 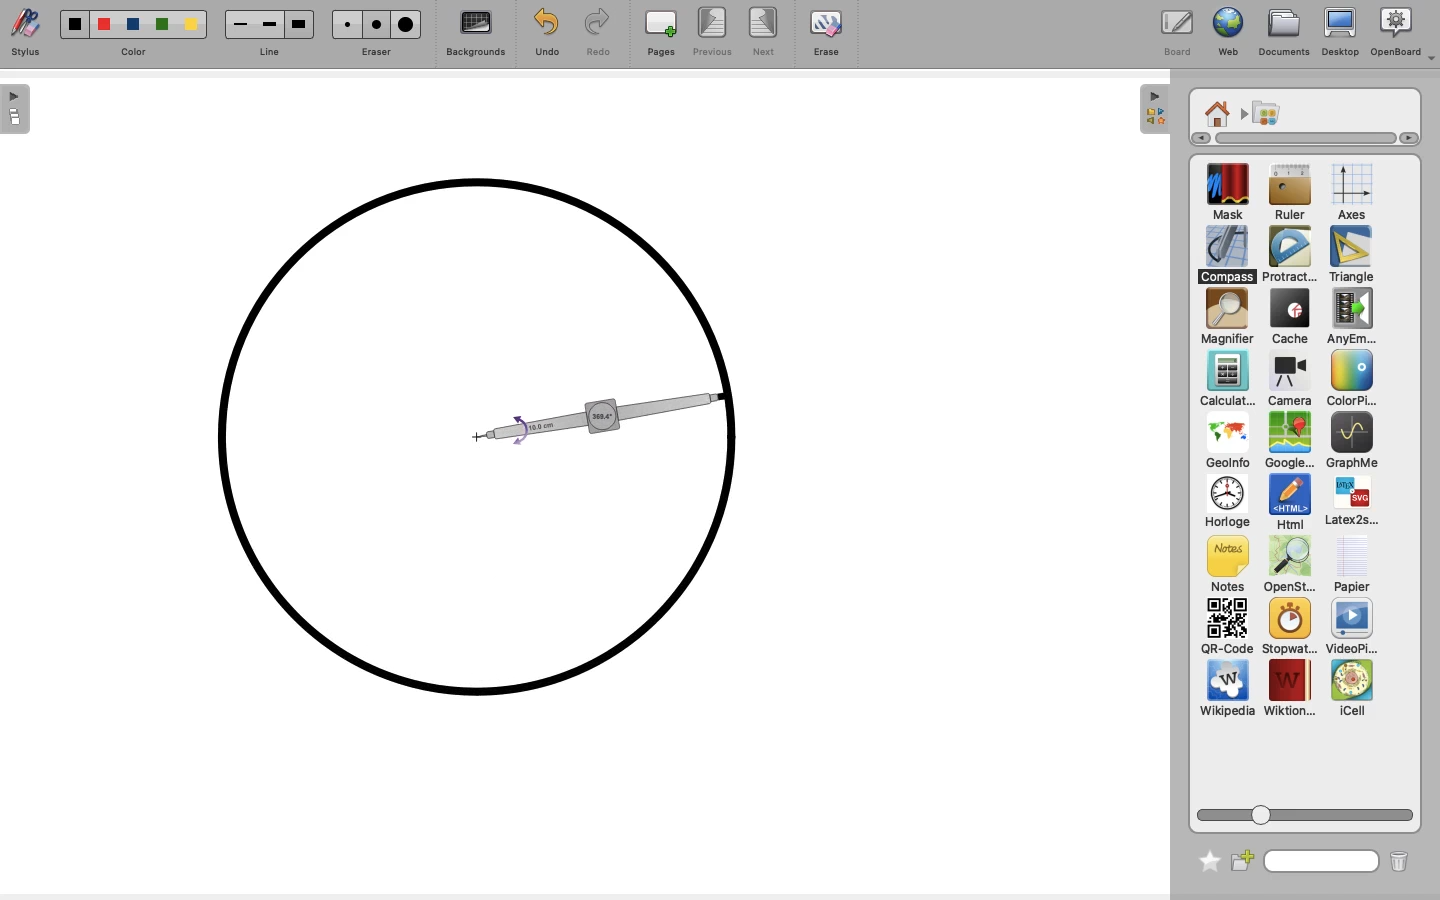 I want to click on Notes, so click(x=1224, y=565).